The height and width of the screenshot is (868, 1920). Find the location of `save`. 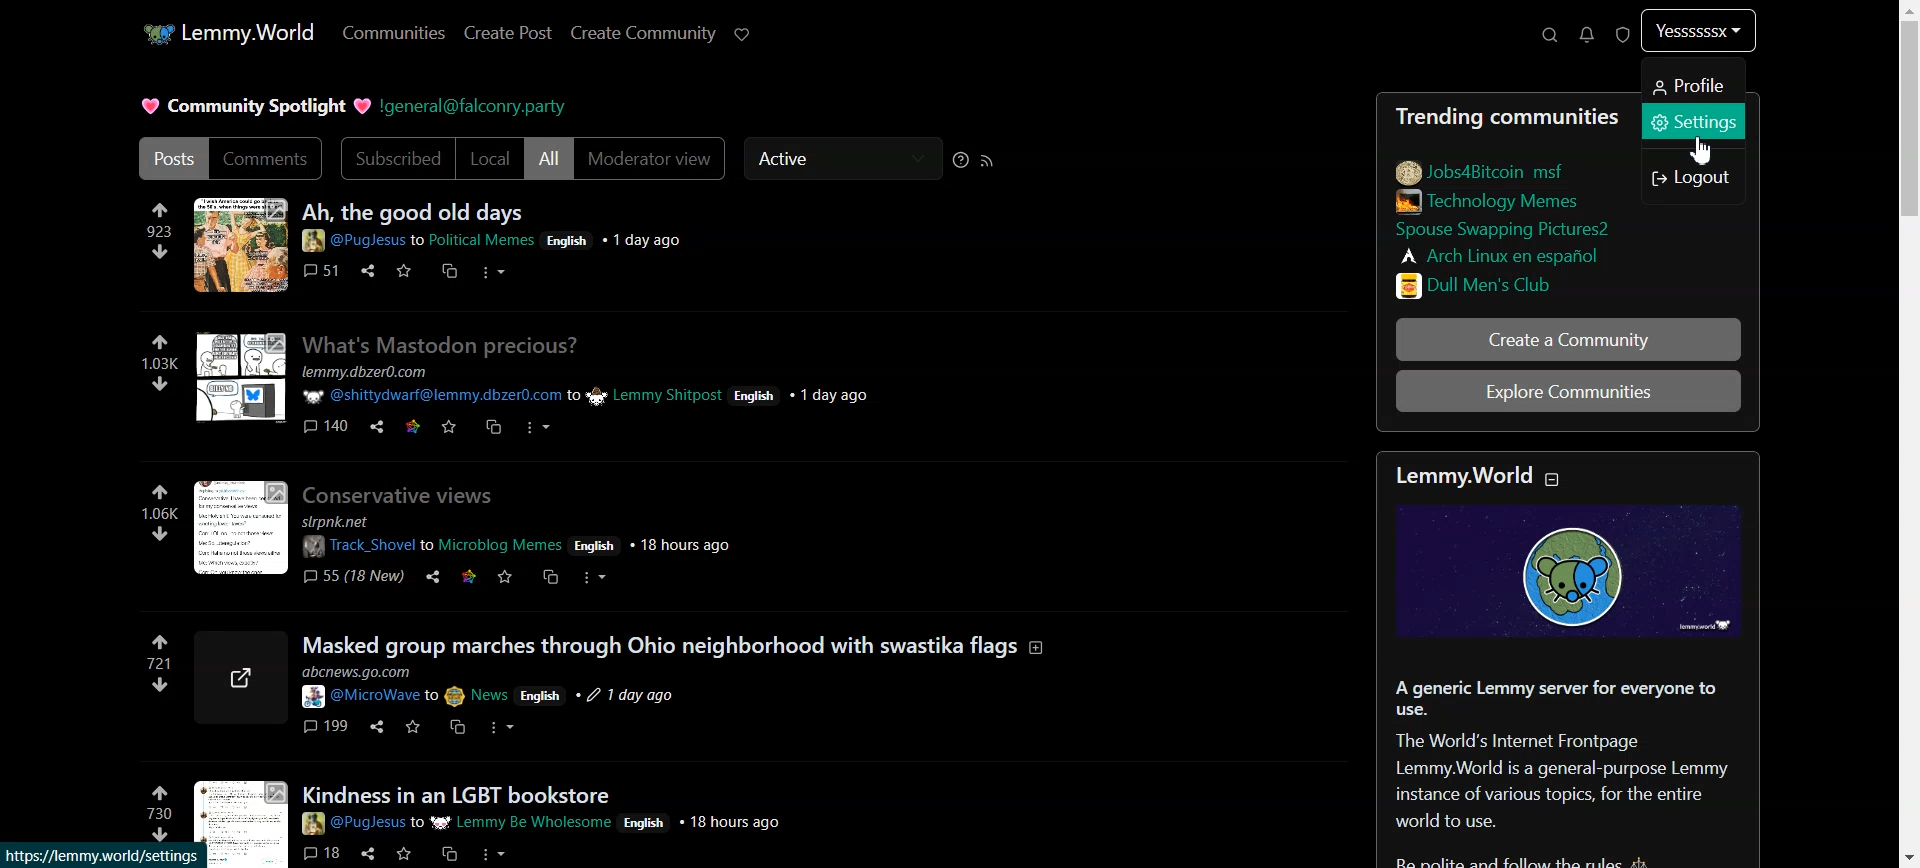

save is located at coordinates (446, 425).